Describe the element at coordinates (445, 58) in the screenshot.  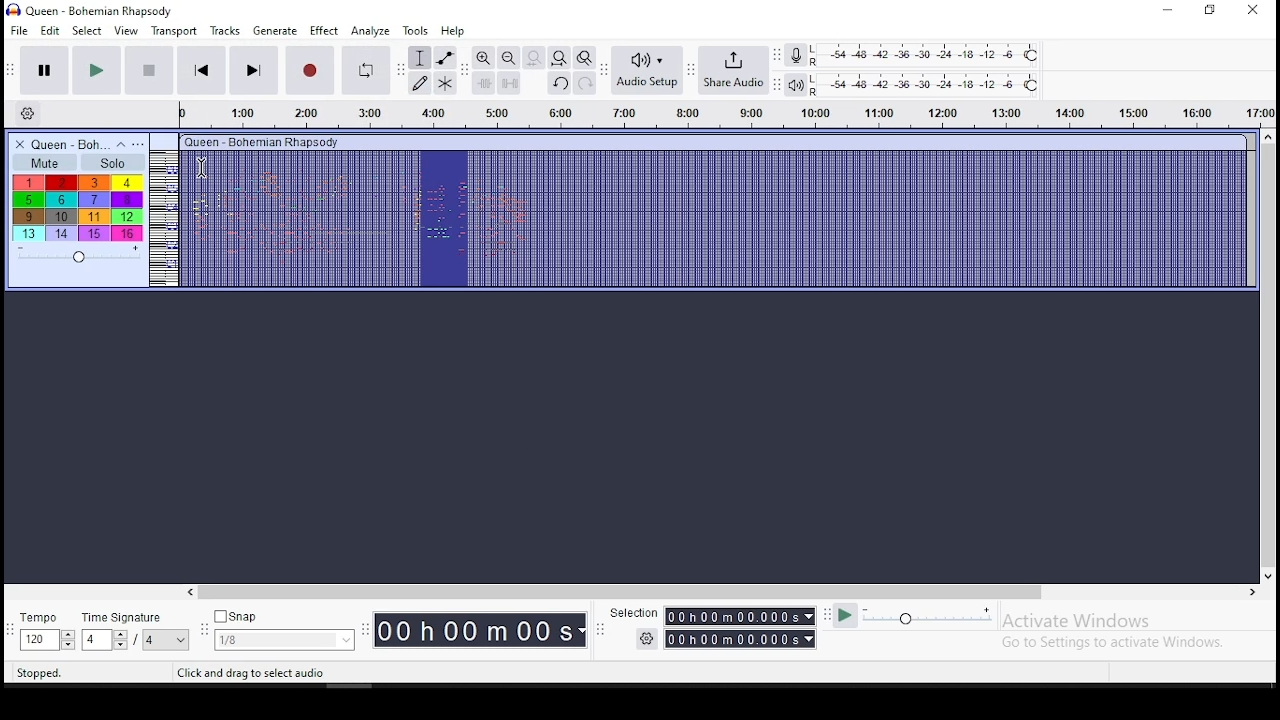
I see `envelope tool` at that location.